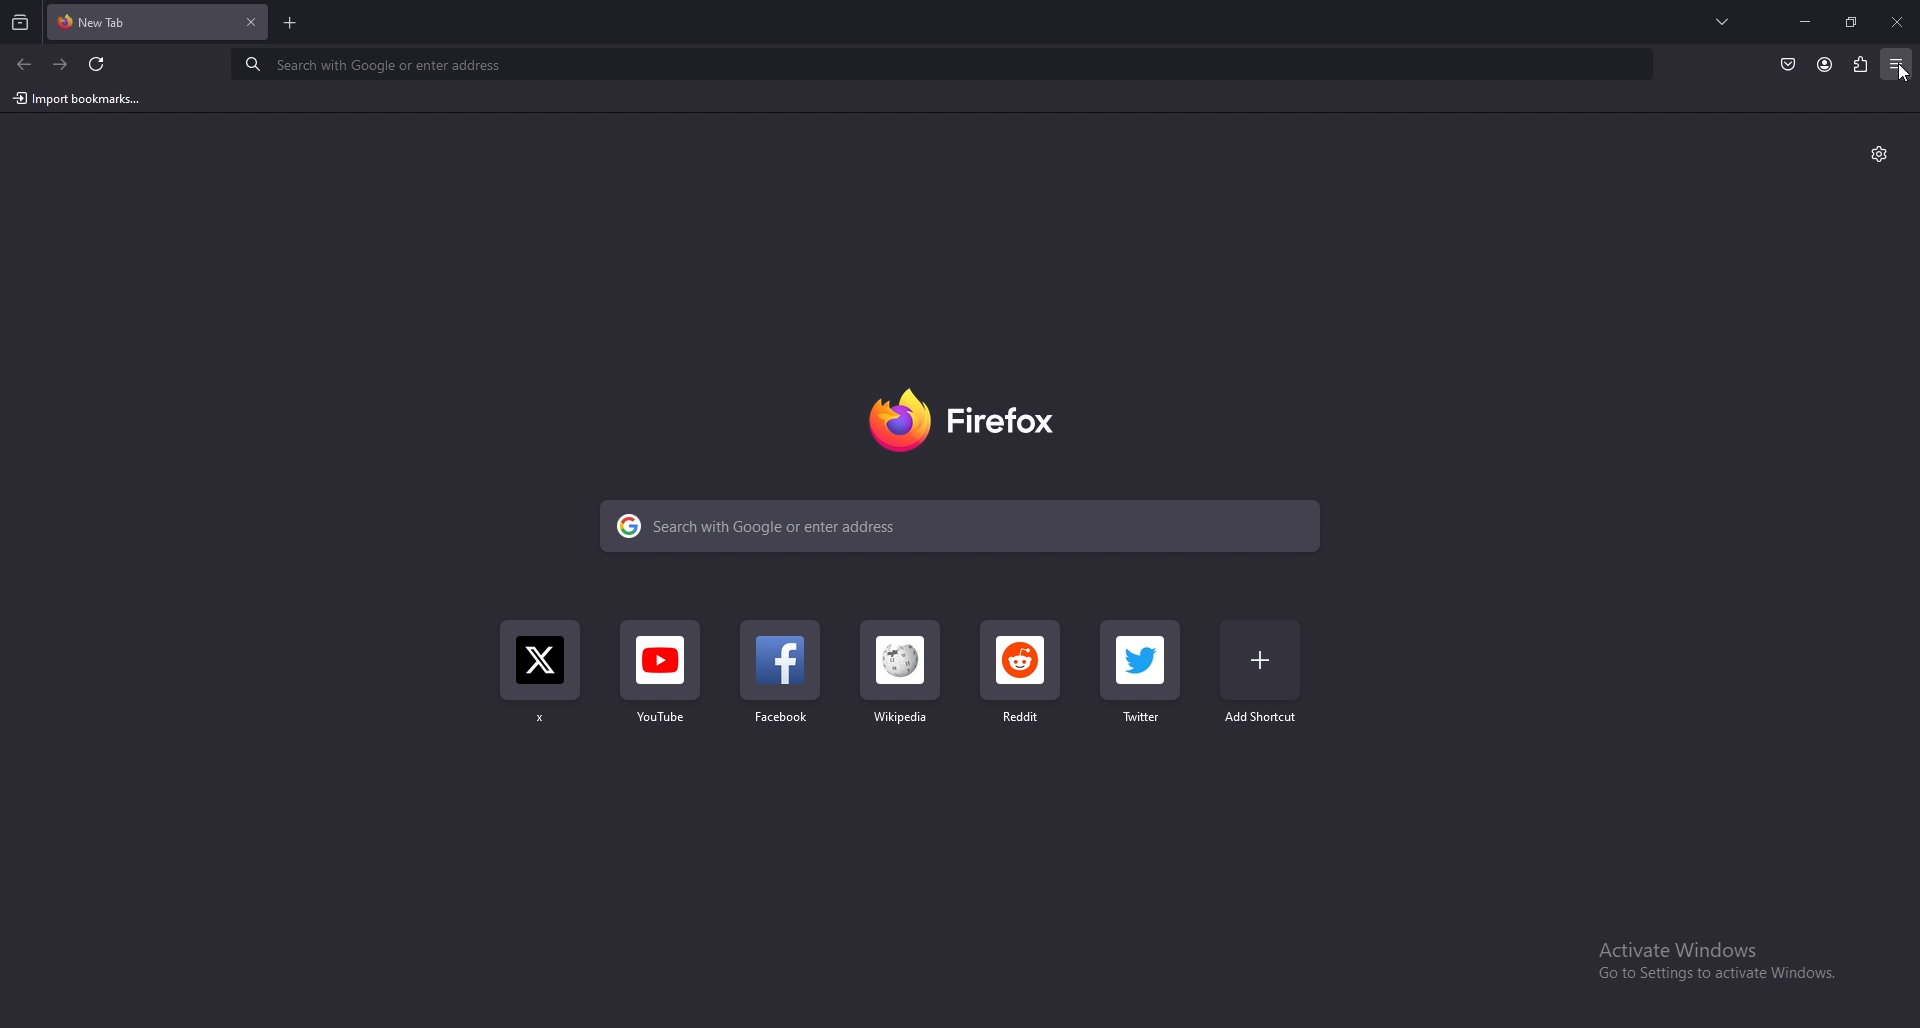  Describe the element at coordinates (1824, 64) in the screenshot. I see `account` at that location.